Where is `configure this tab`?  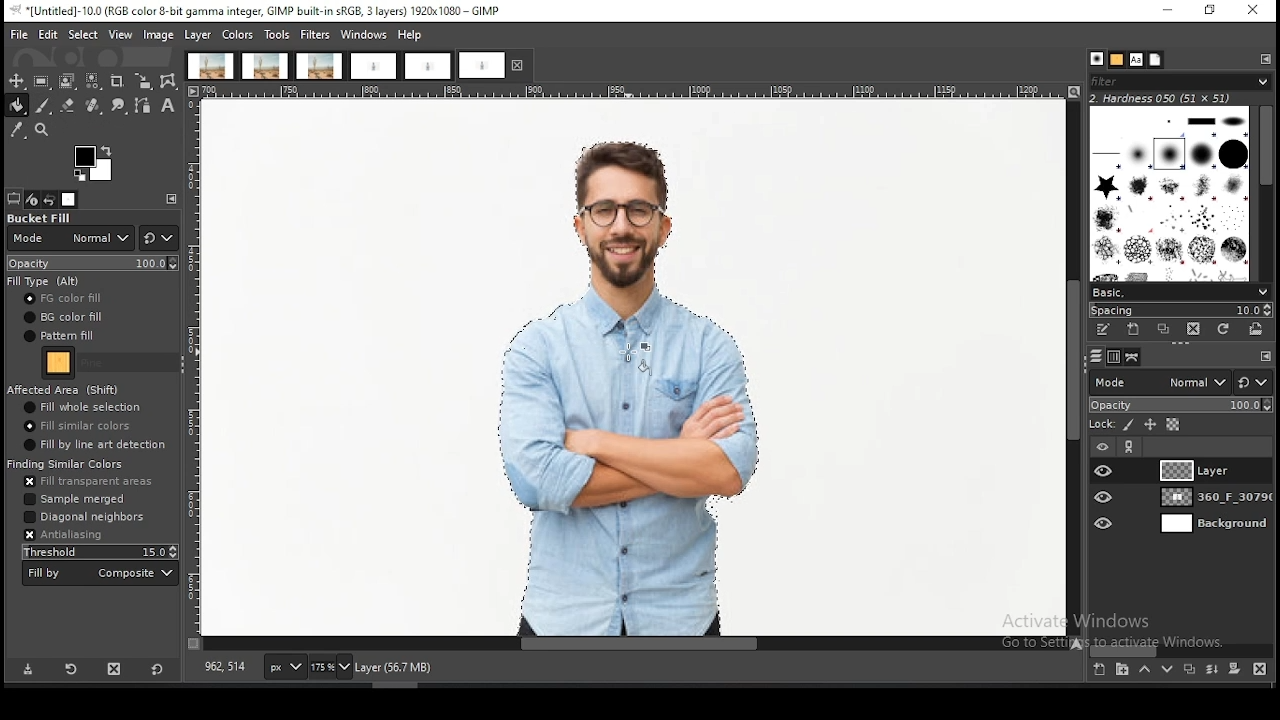 configure this tab is located at coordinates (173, 199).